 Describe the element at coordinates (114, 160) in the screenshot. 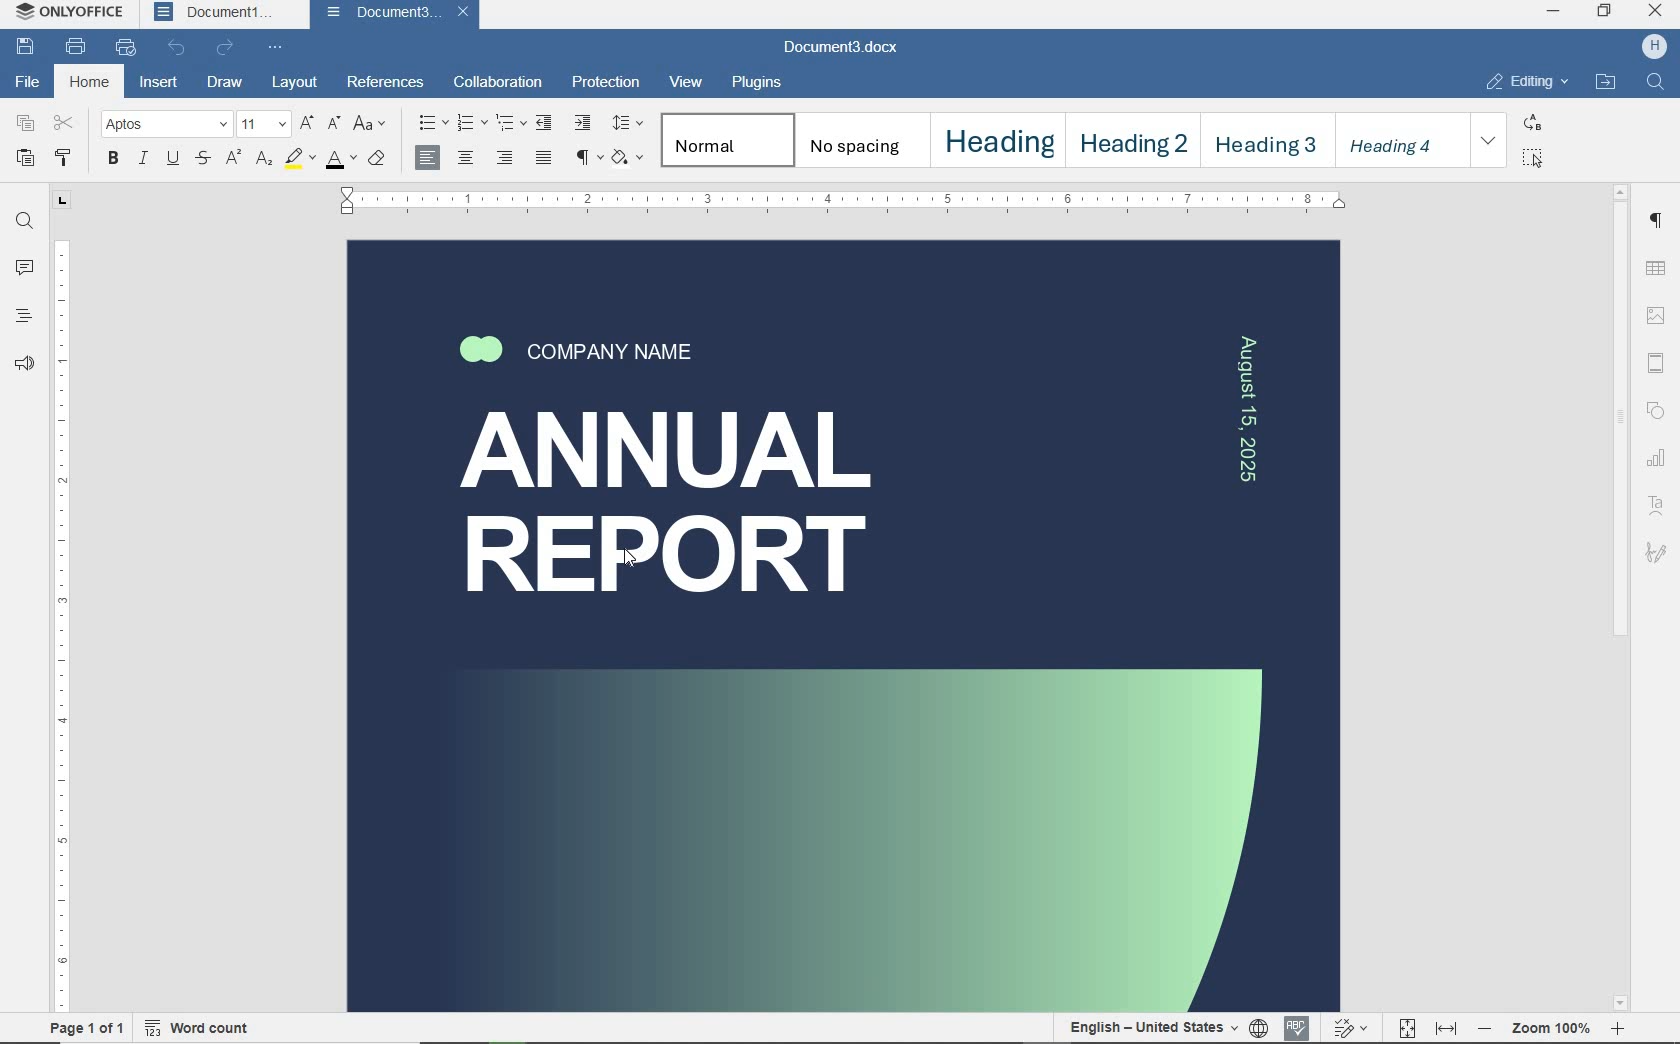

I see `bold` at that location.